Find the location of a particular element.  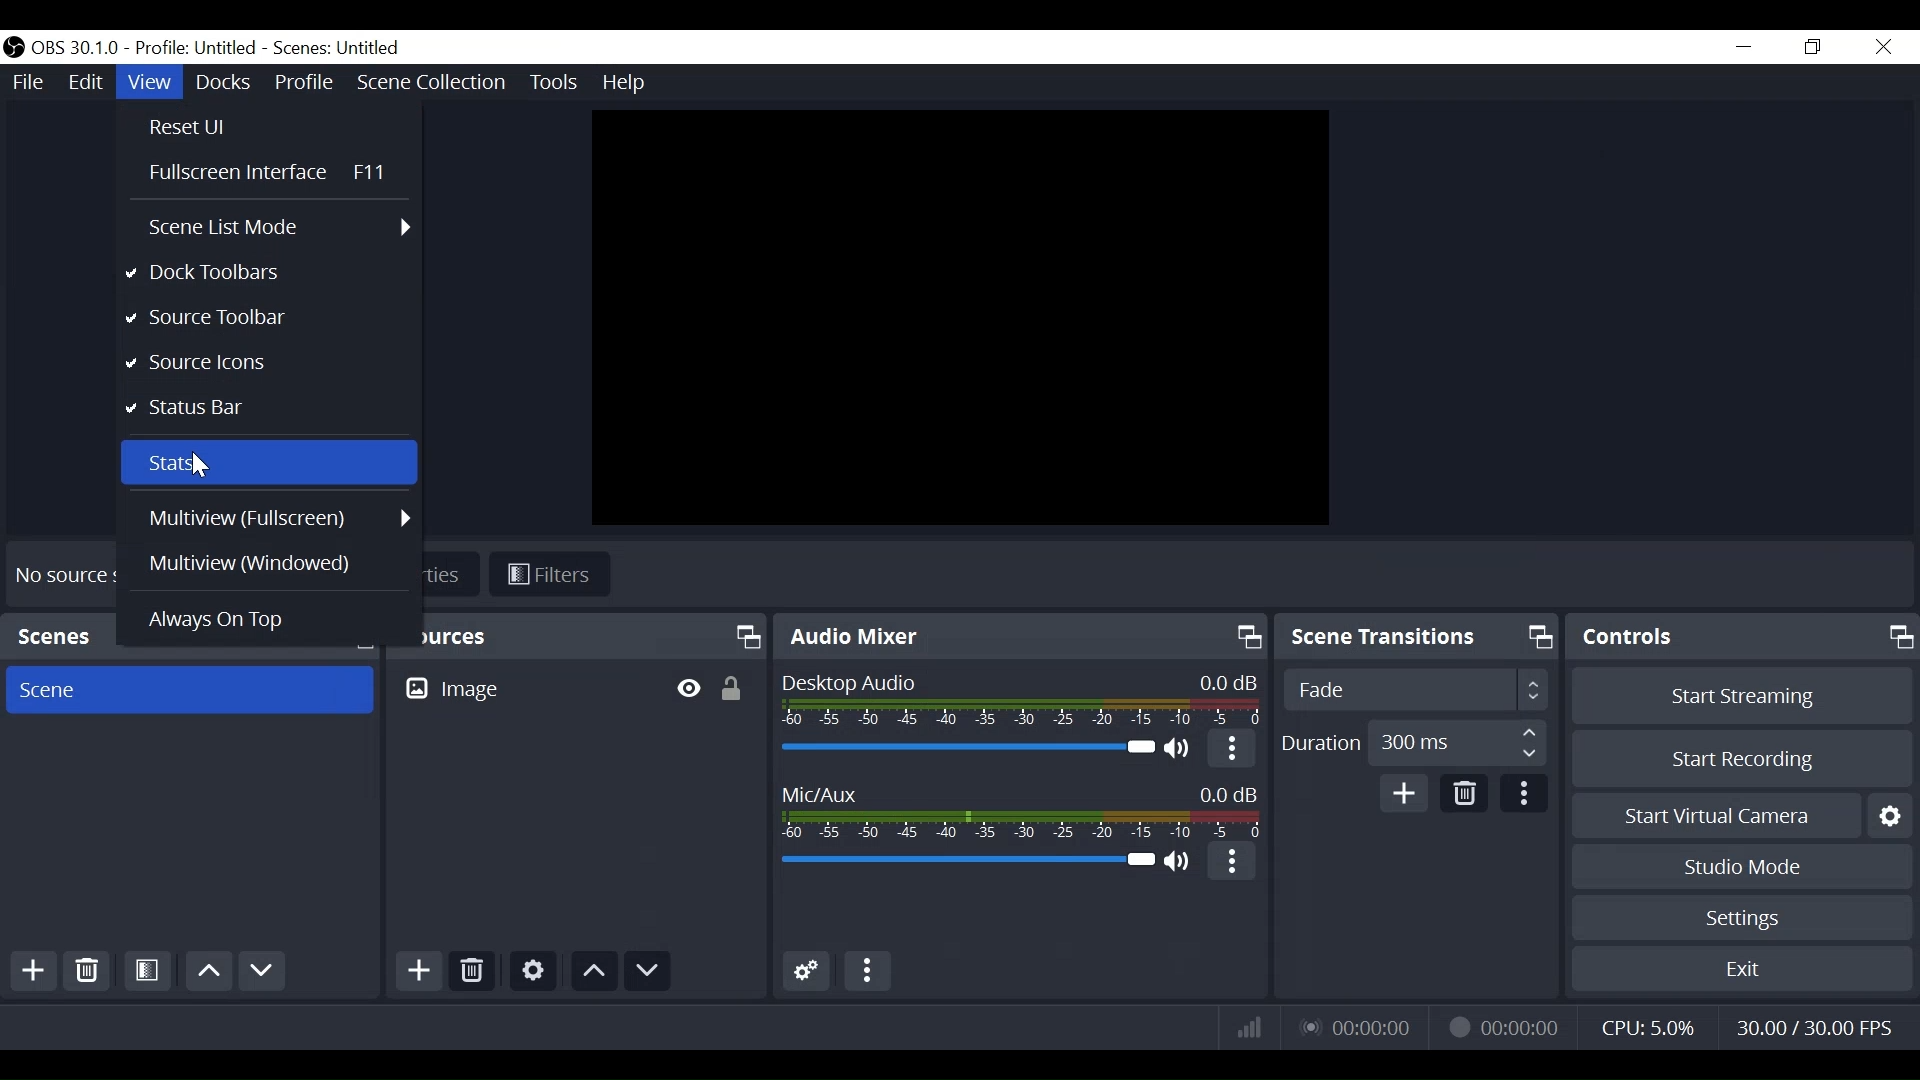

Delete is located at coordinates (86, 972).